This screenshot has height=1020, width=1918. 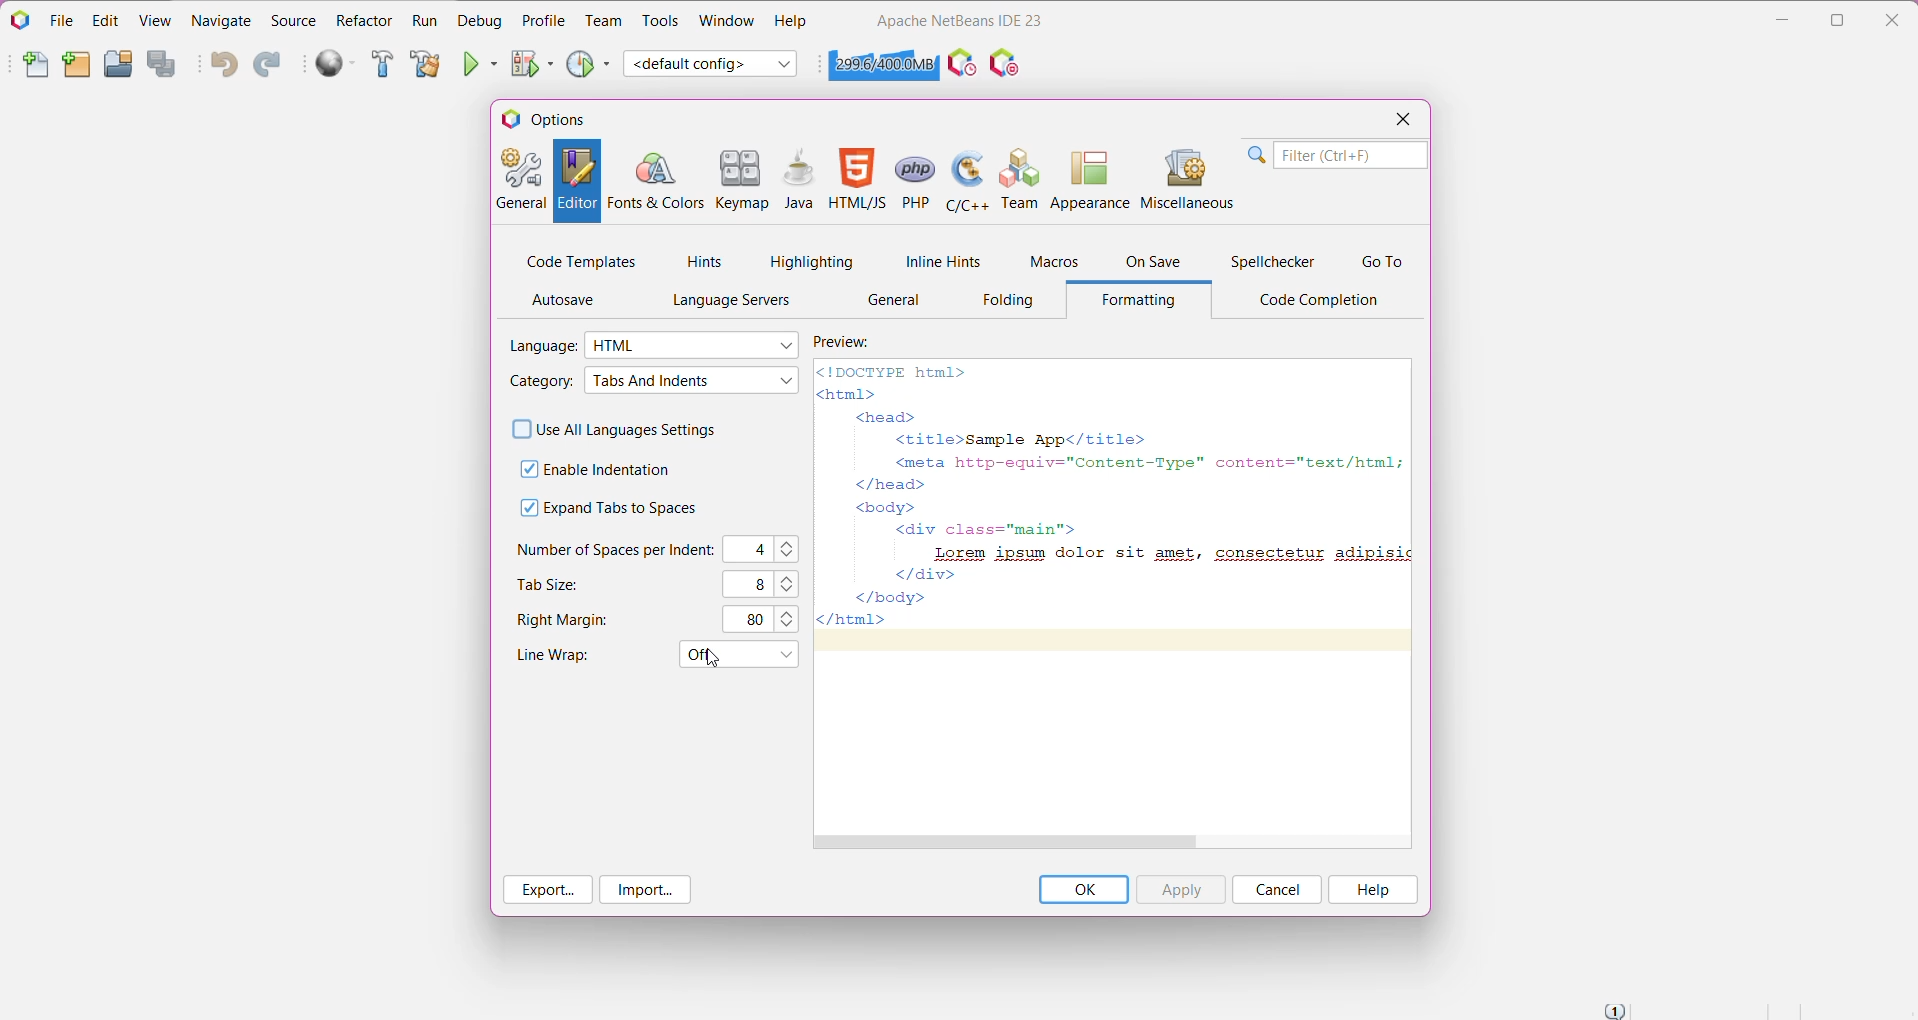 What do you see at coordinates (794, 583) in the screenshot?
I see `Set the required tab size` at bounding box center [794, 583].